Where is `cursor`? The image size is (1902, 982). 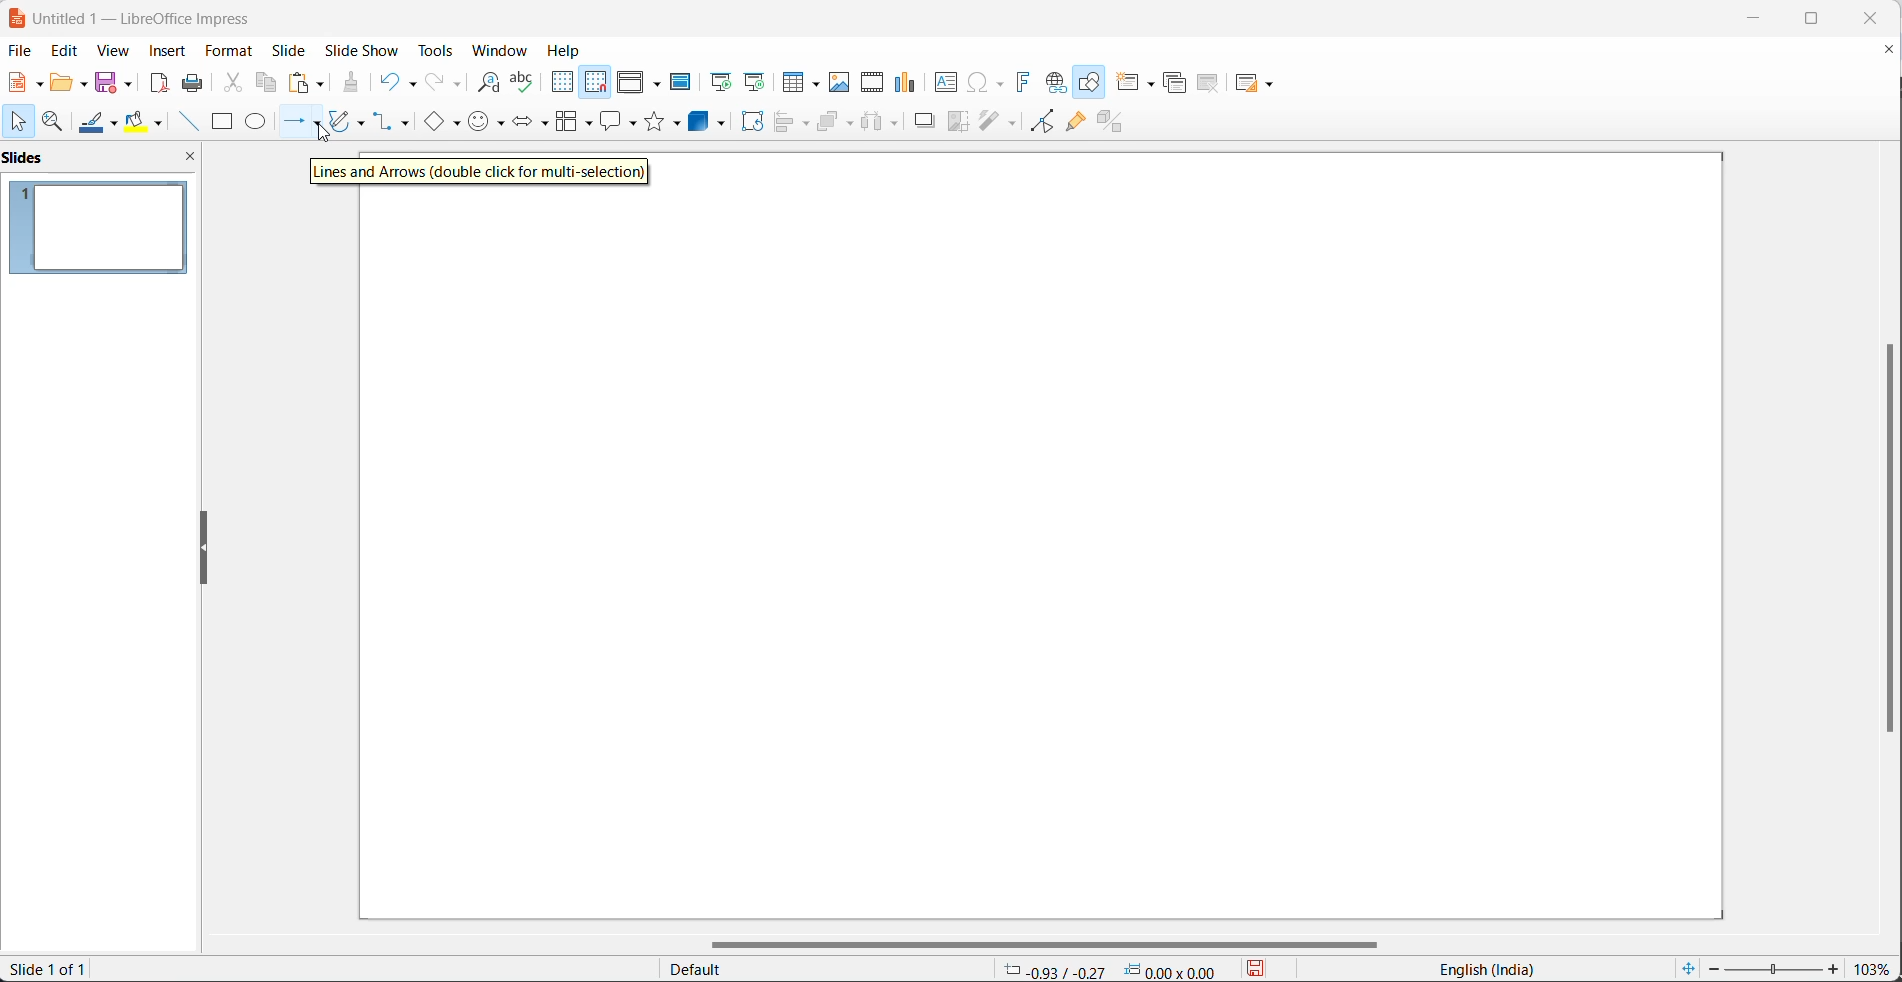 cursor is located at coordinates (22, 123).